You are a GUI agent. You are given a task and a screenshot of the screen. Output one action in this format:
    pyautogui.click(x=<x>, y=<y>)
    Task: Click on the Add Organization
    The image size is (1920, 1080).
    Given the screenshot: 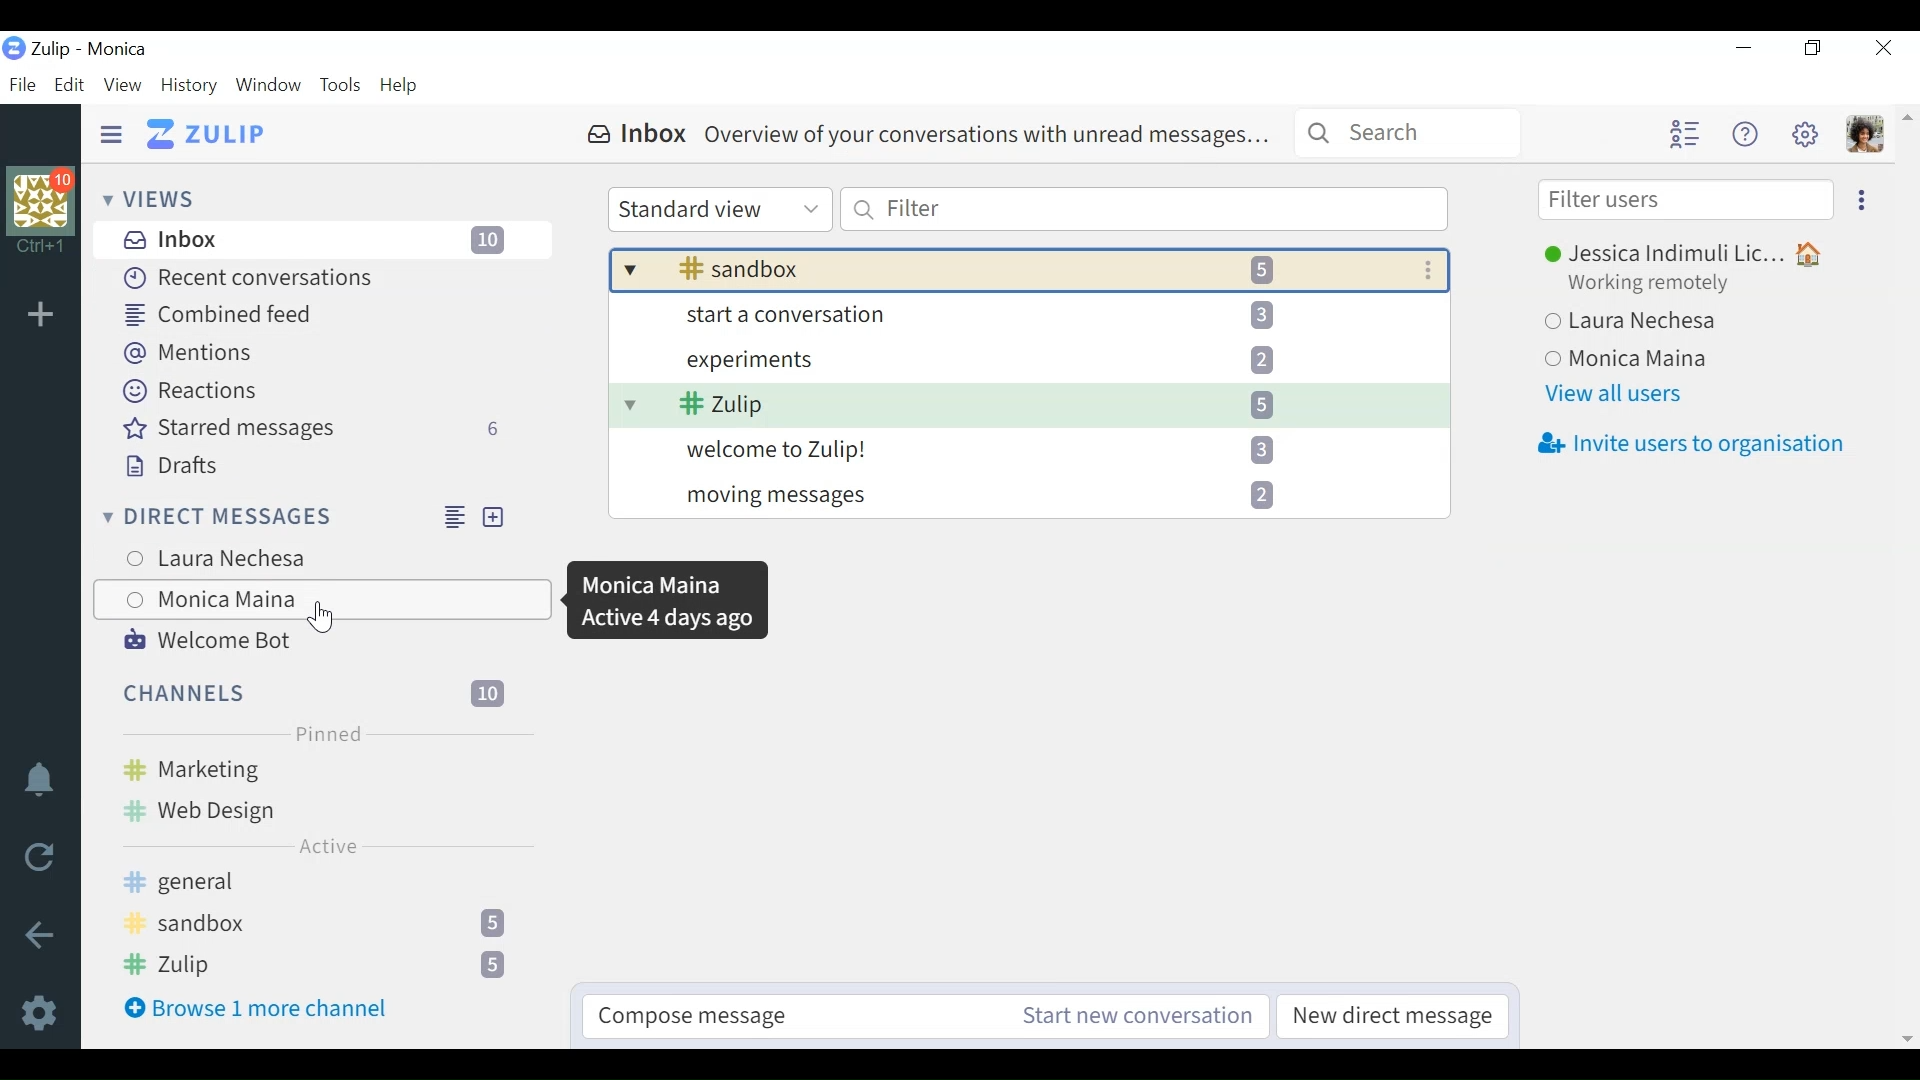 What is the action you would take?
    pyautogui.click(x=40, y=316)
    